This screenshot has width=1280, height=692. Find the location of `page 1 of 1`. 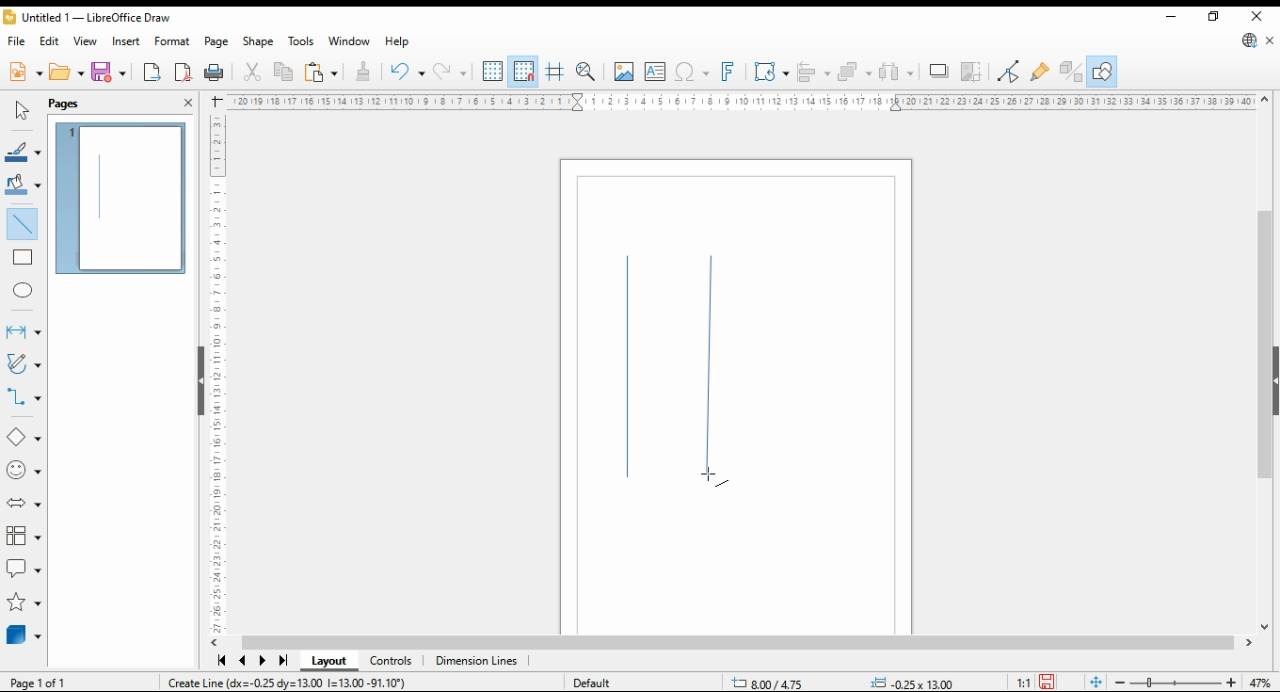

page 1 of 1 is located at coordinates (38, 683).